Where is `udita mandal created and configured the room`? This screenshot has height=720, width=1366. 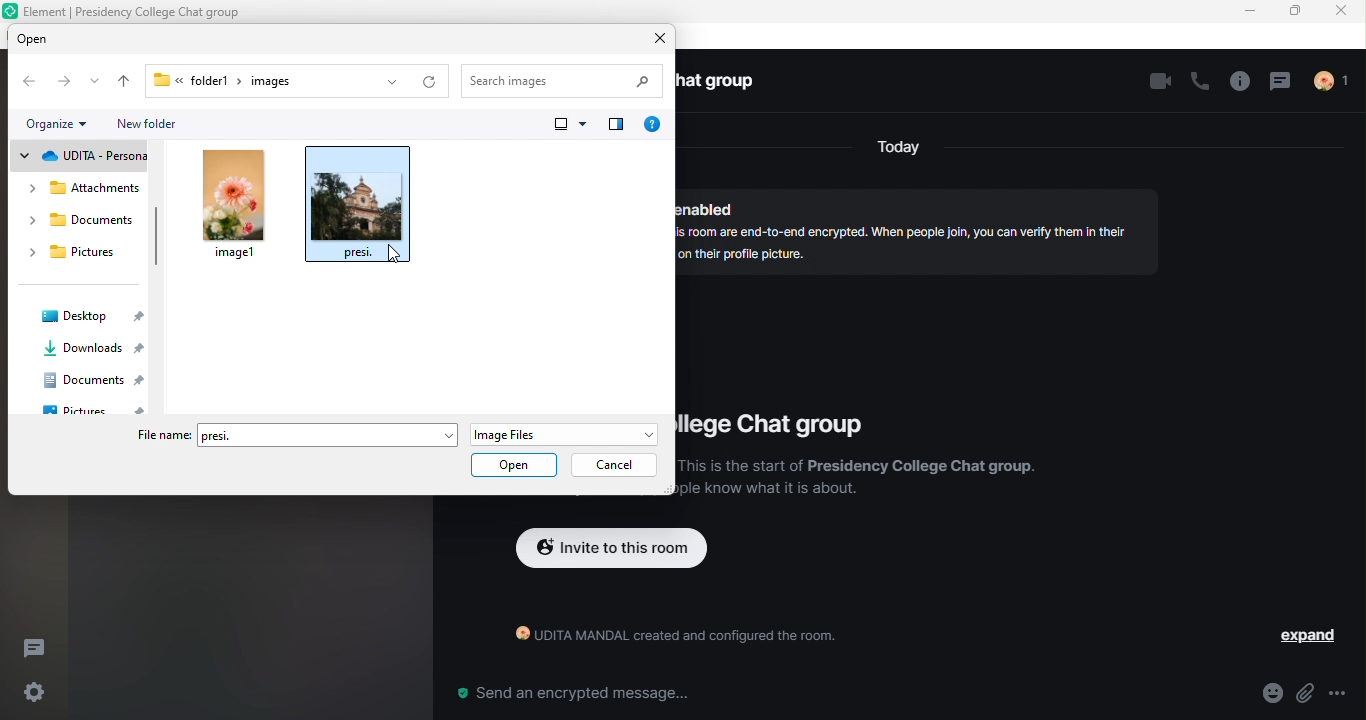
udita mandal created and configured the room is located at coordinates (666, 639).